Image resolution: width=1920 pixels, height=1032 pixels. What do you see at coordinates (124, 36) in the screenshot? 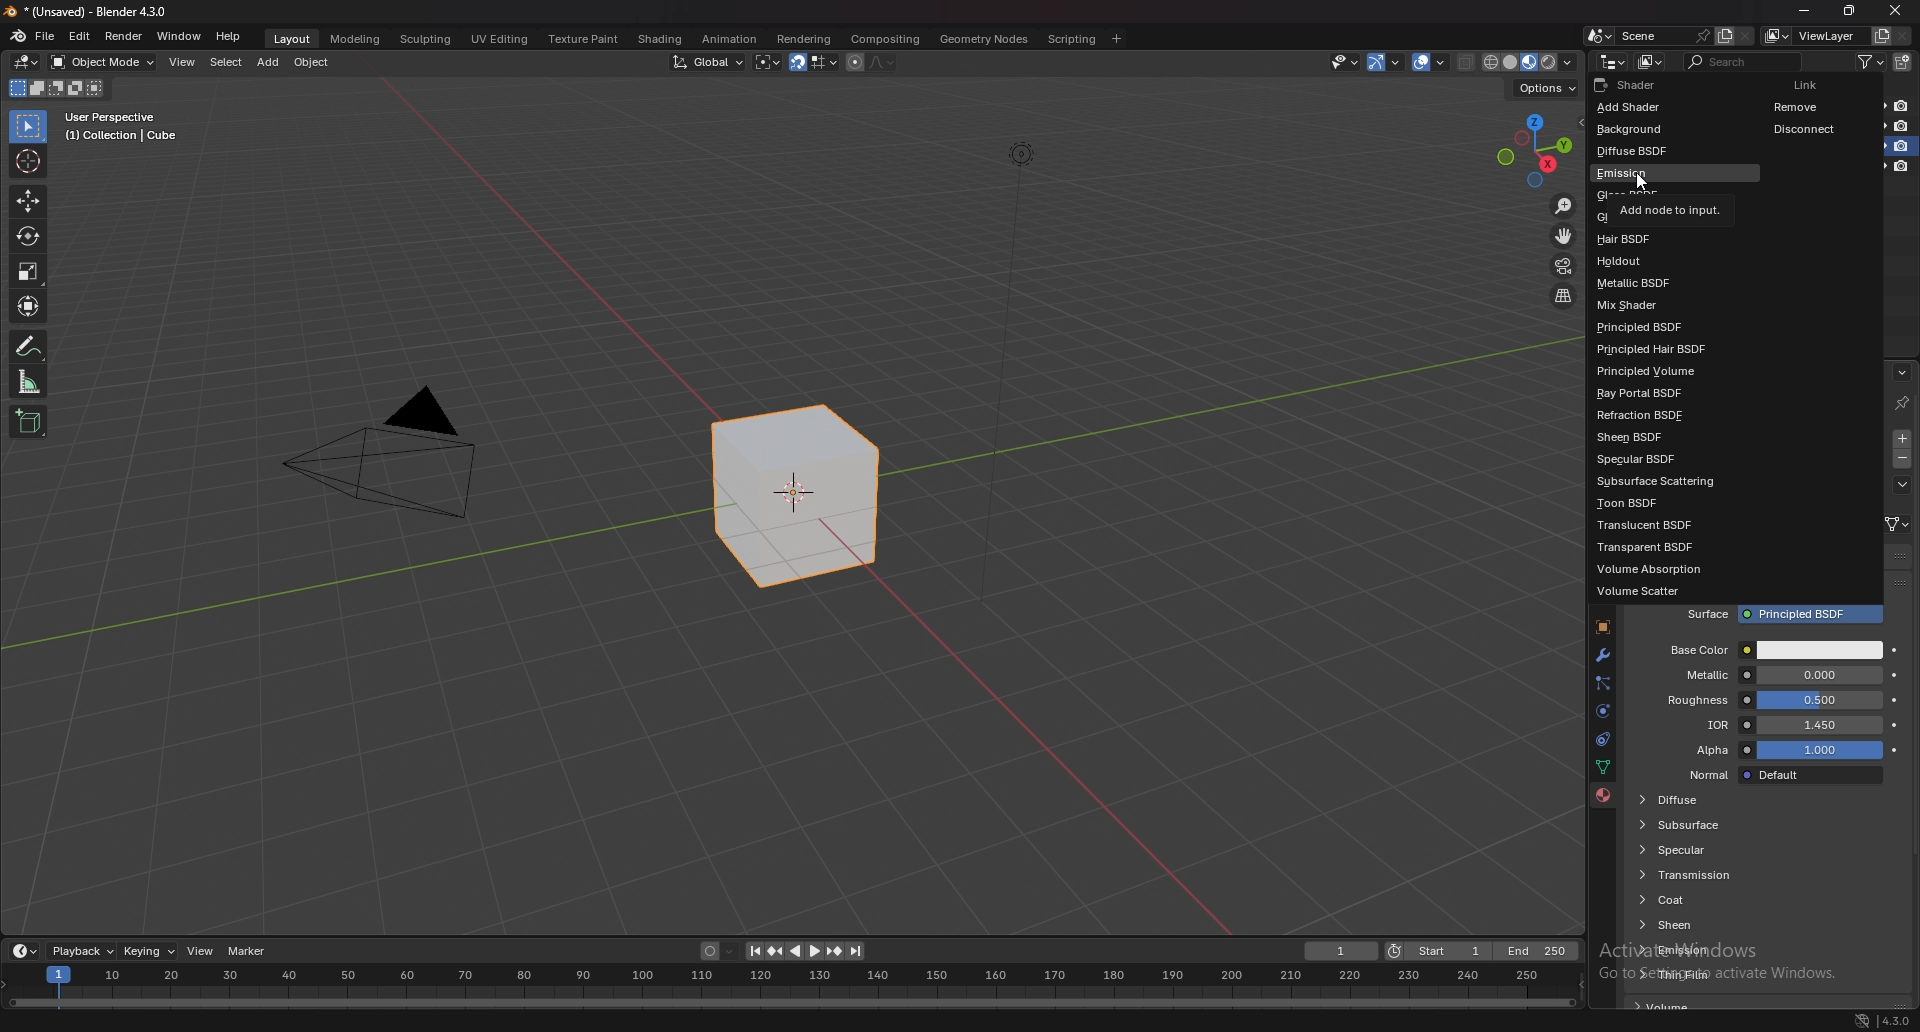
I see `render` at bounding box center [124, 36].